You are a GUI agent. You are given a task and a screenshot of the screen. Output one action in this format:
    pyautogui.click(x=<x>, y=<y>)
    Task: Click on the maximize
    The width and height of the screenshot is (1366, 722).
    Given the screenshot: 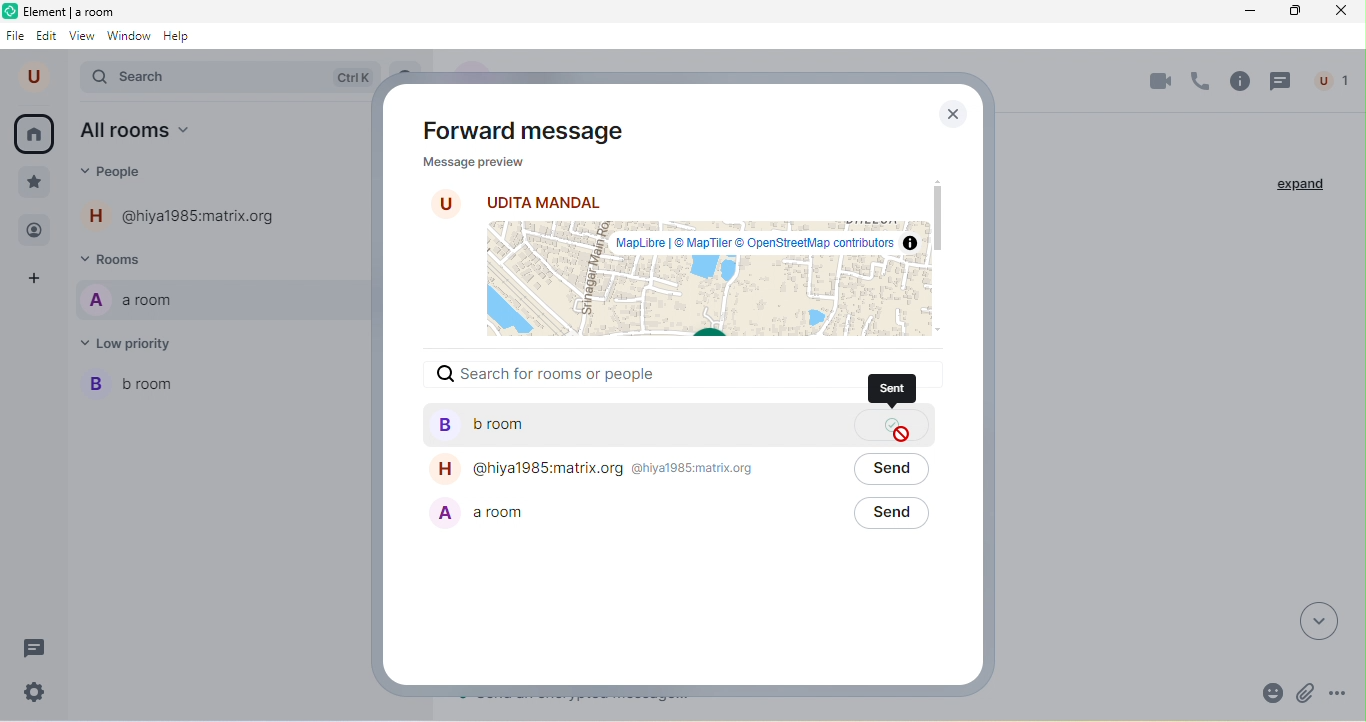 What is the action you would take?
    pyautogui.click(x=1294, y=14)
    